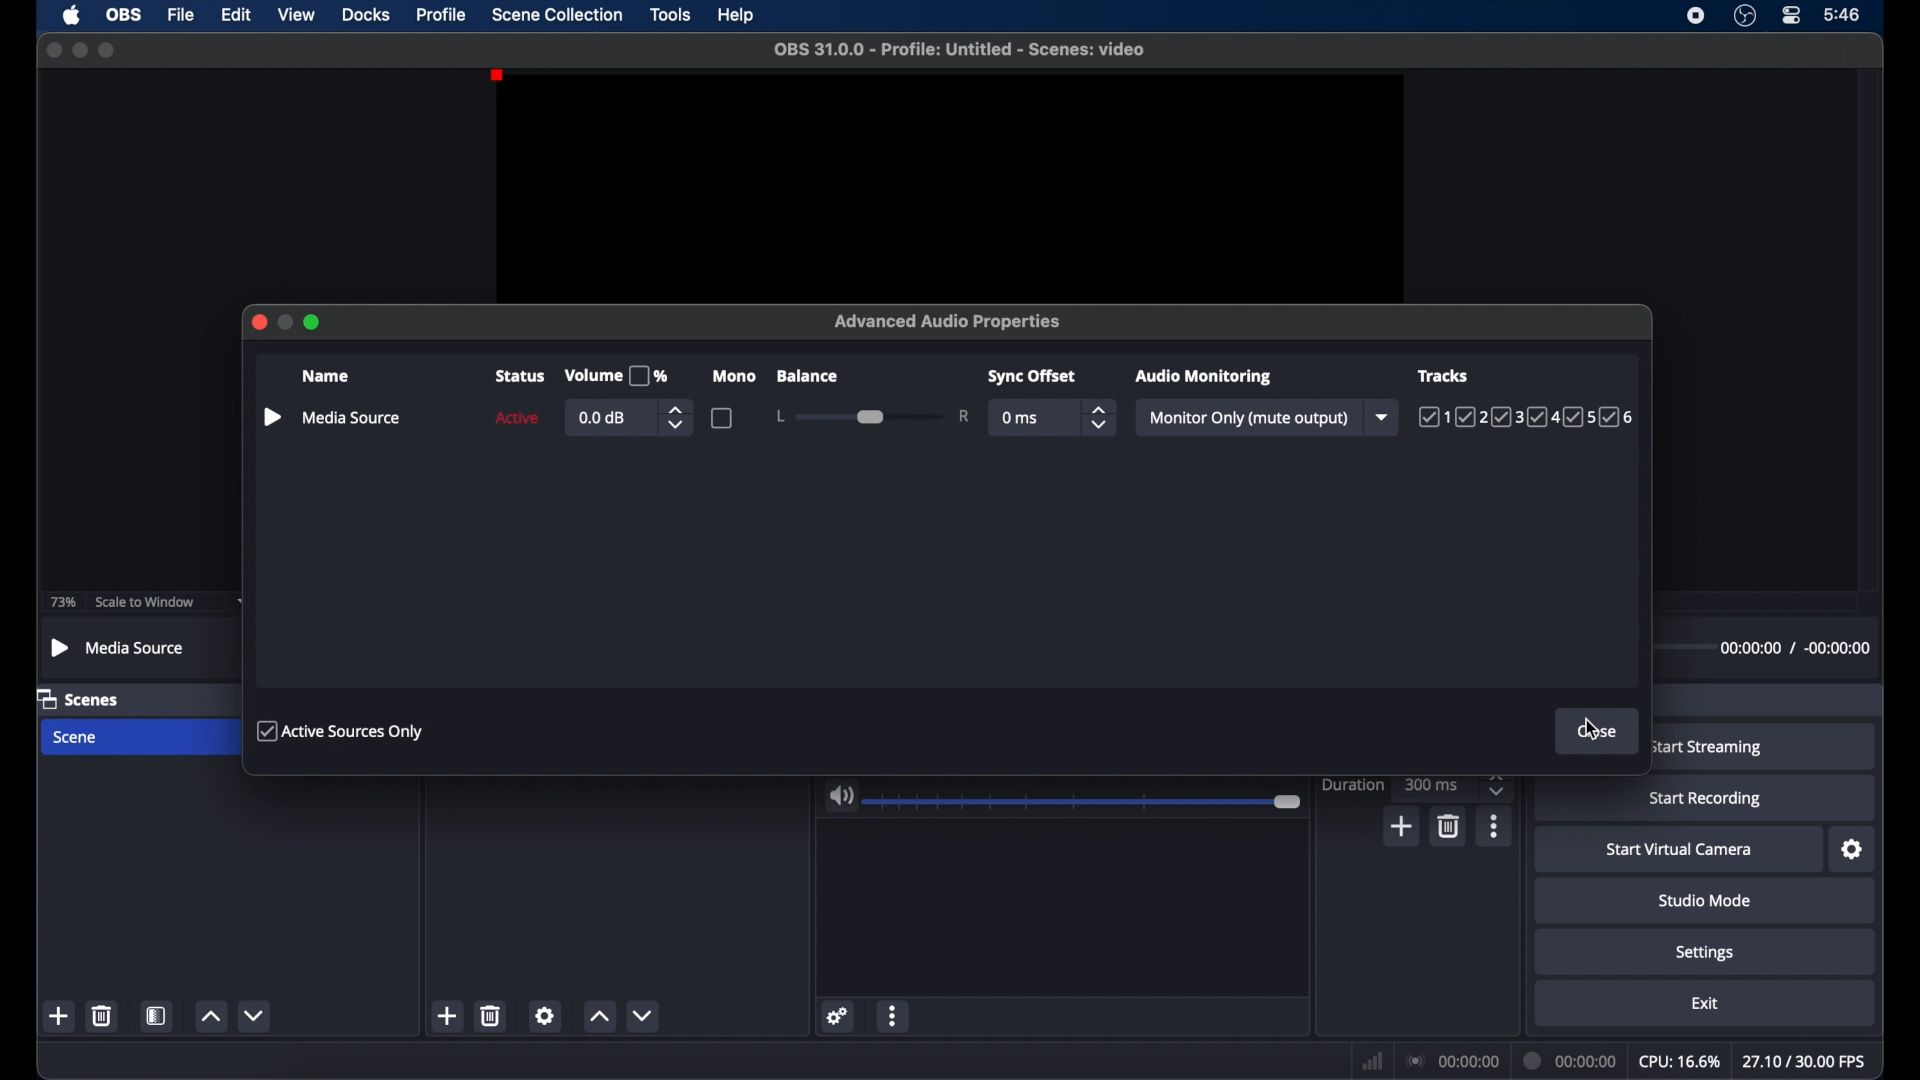  Describe the element at coordinates (872, 416) in the screenshot. I see `slider` at that location.